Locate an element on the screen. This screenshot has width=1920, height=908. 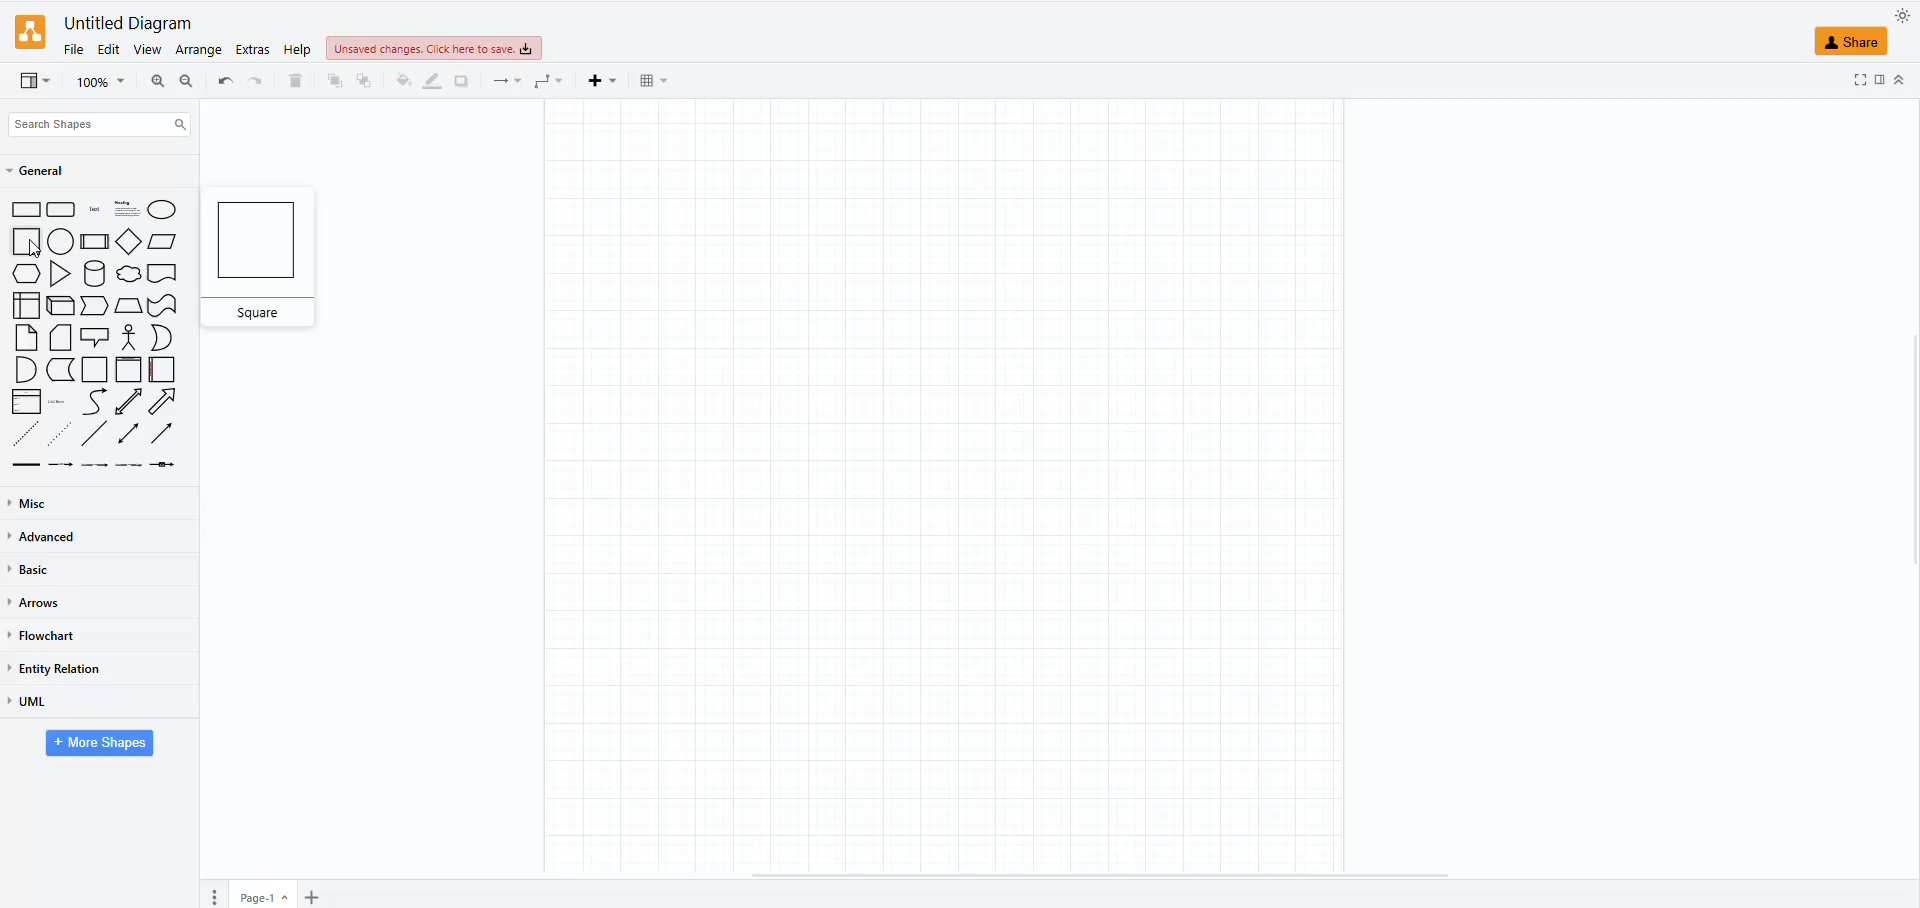
help is located at coordinates (298, 47).